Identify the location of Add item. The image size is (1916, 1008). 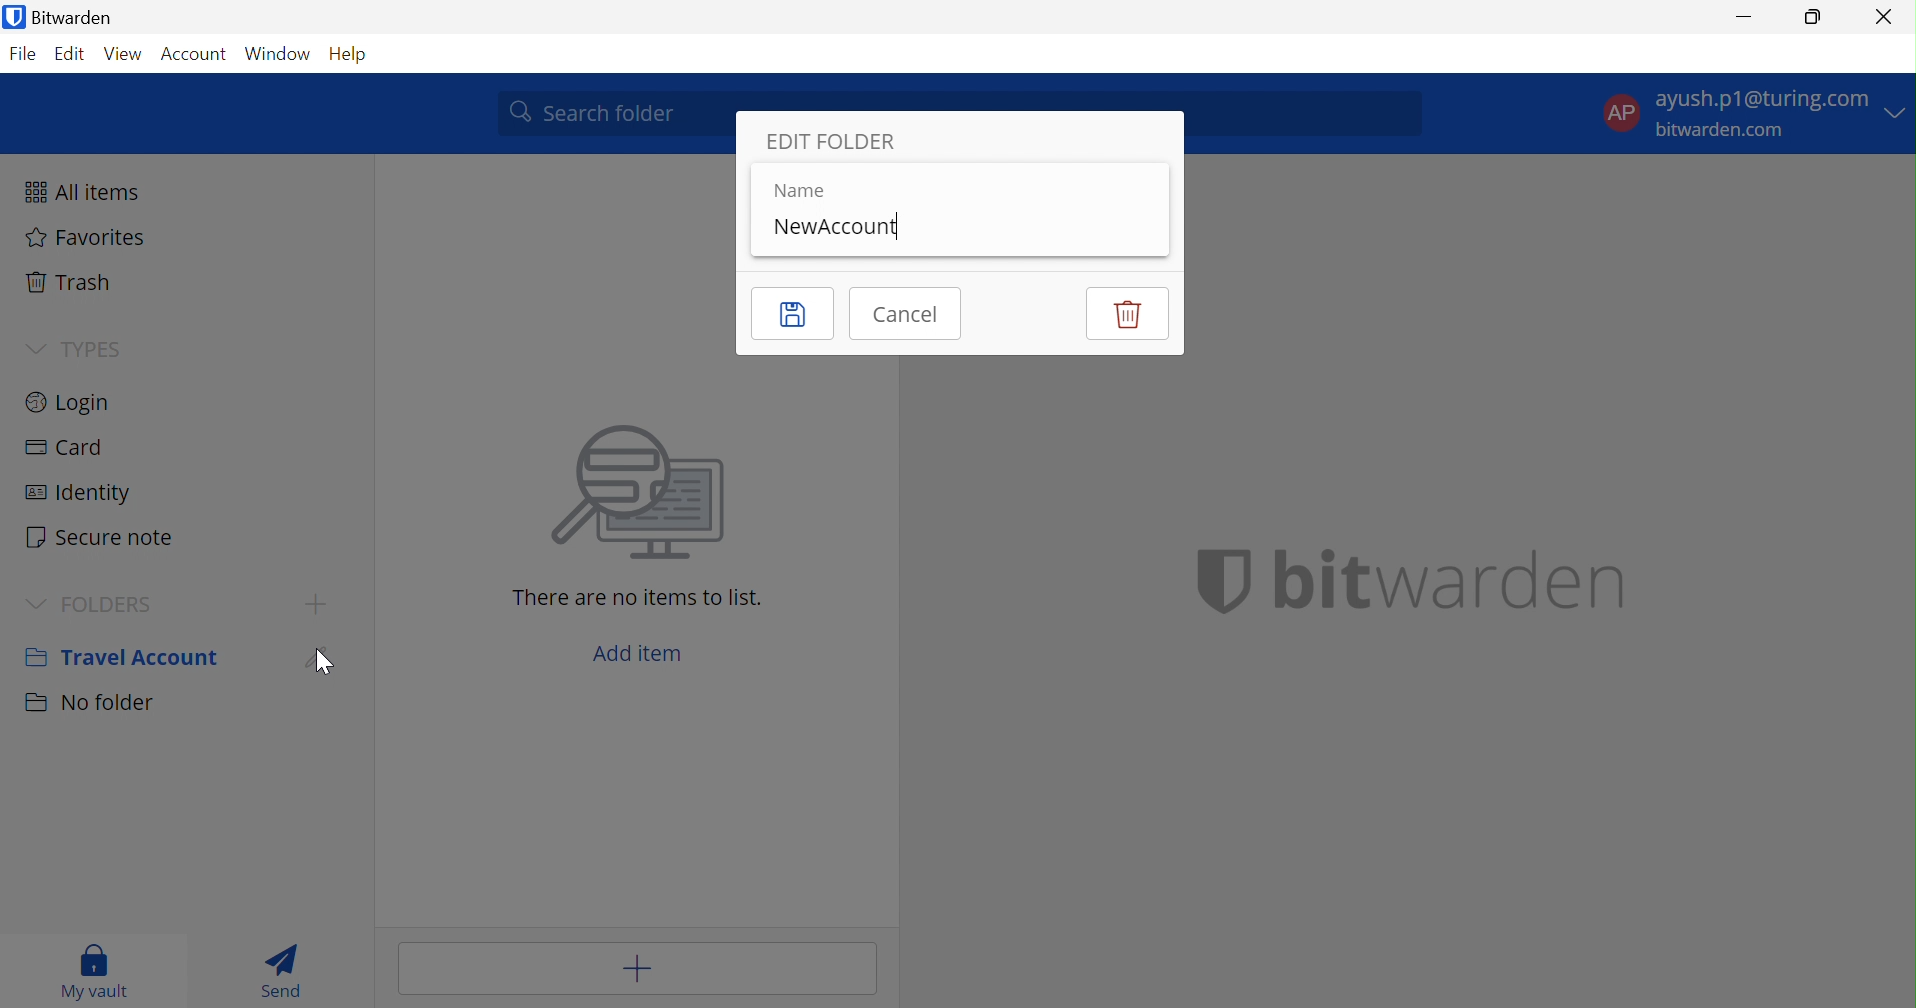
(635, 968).